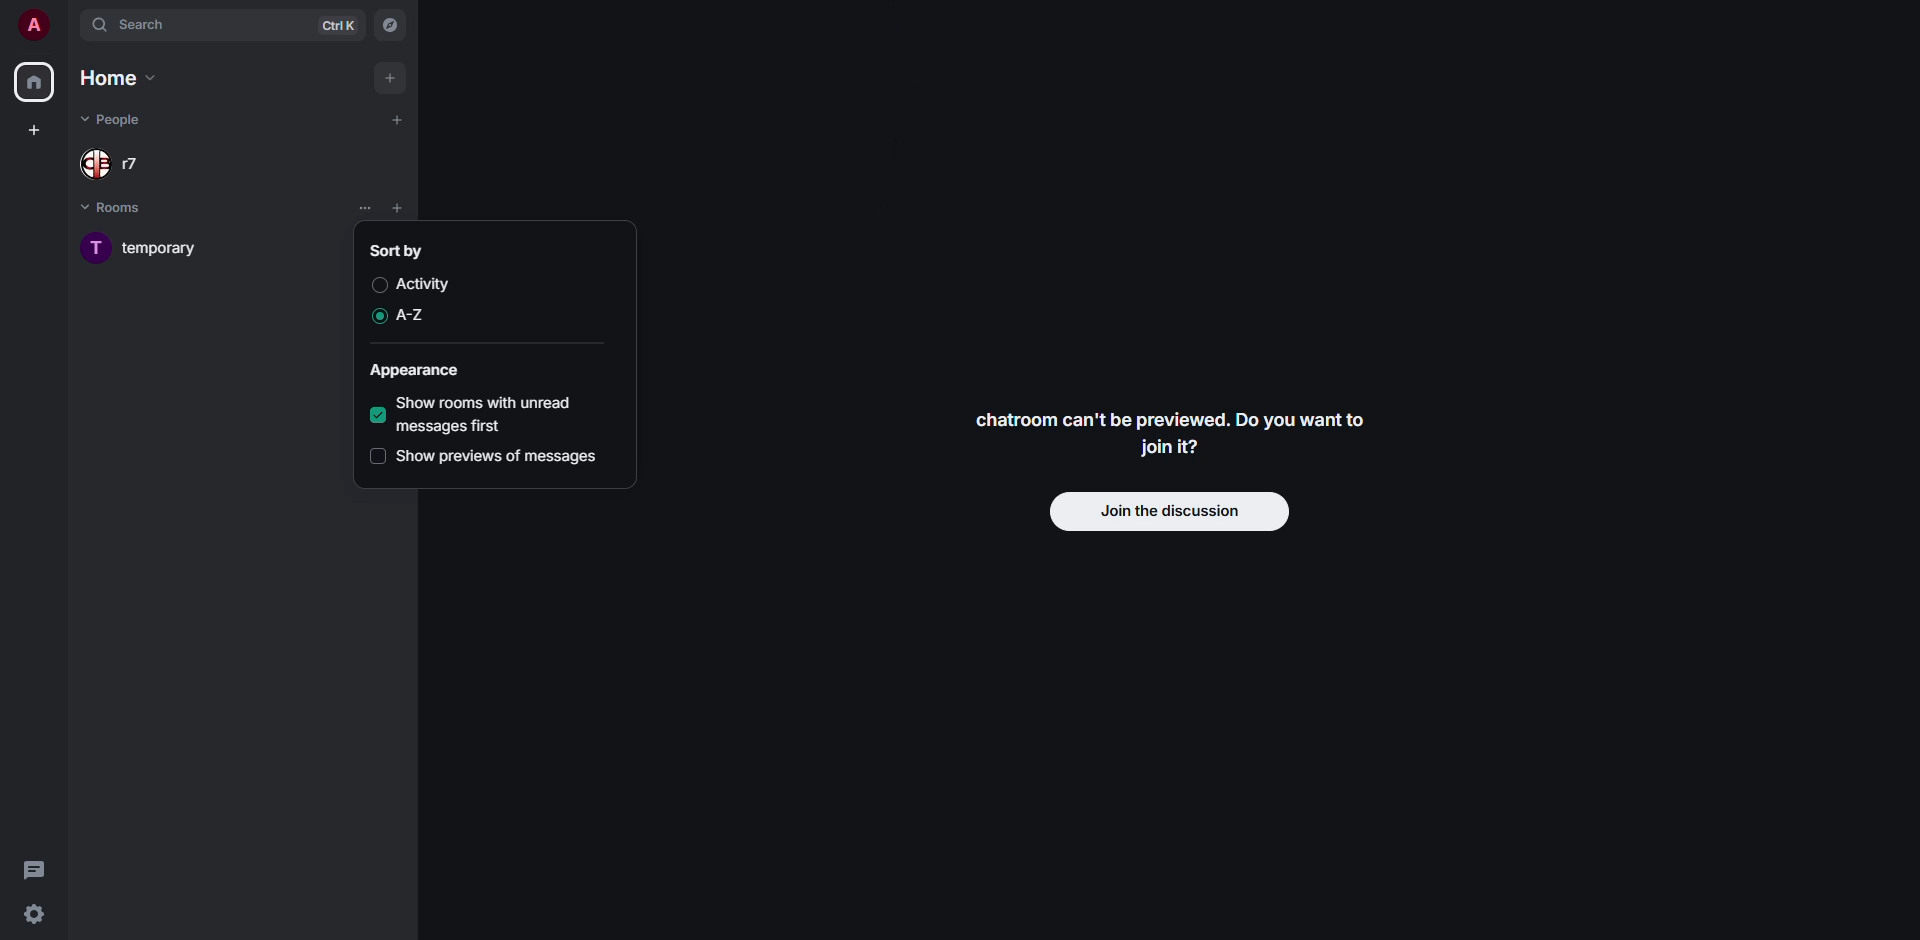 This screenshot has height=940, width=1920. I want to click on a-z, so click(415, 316).